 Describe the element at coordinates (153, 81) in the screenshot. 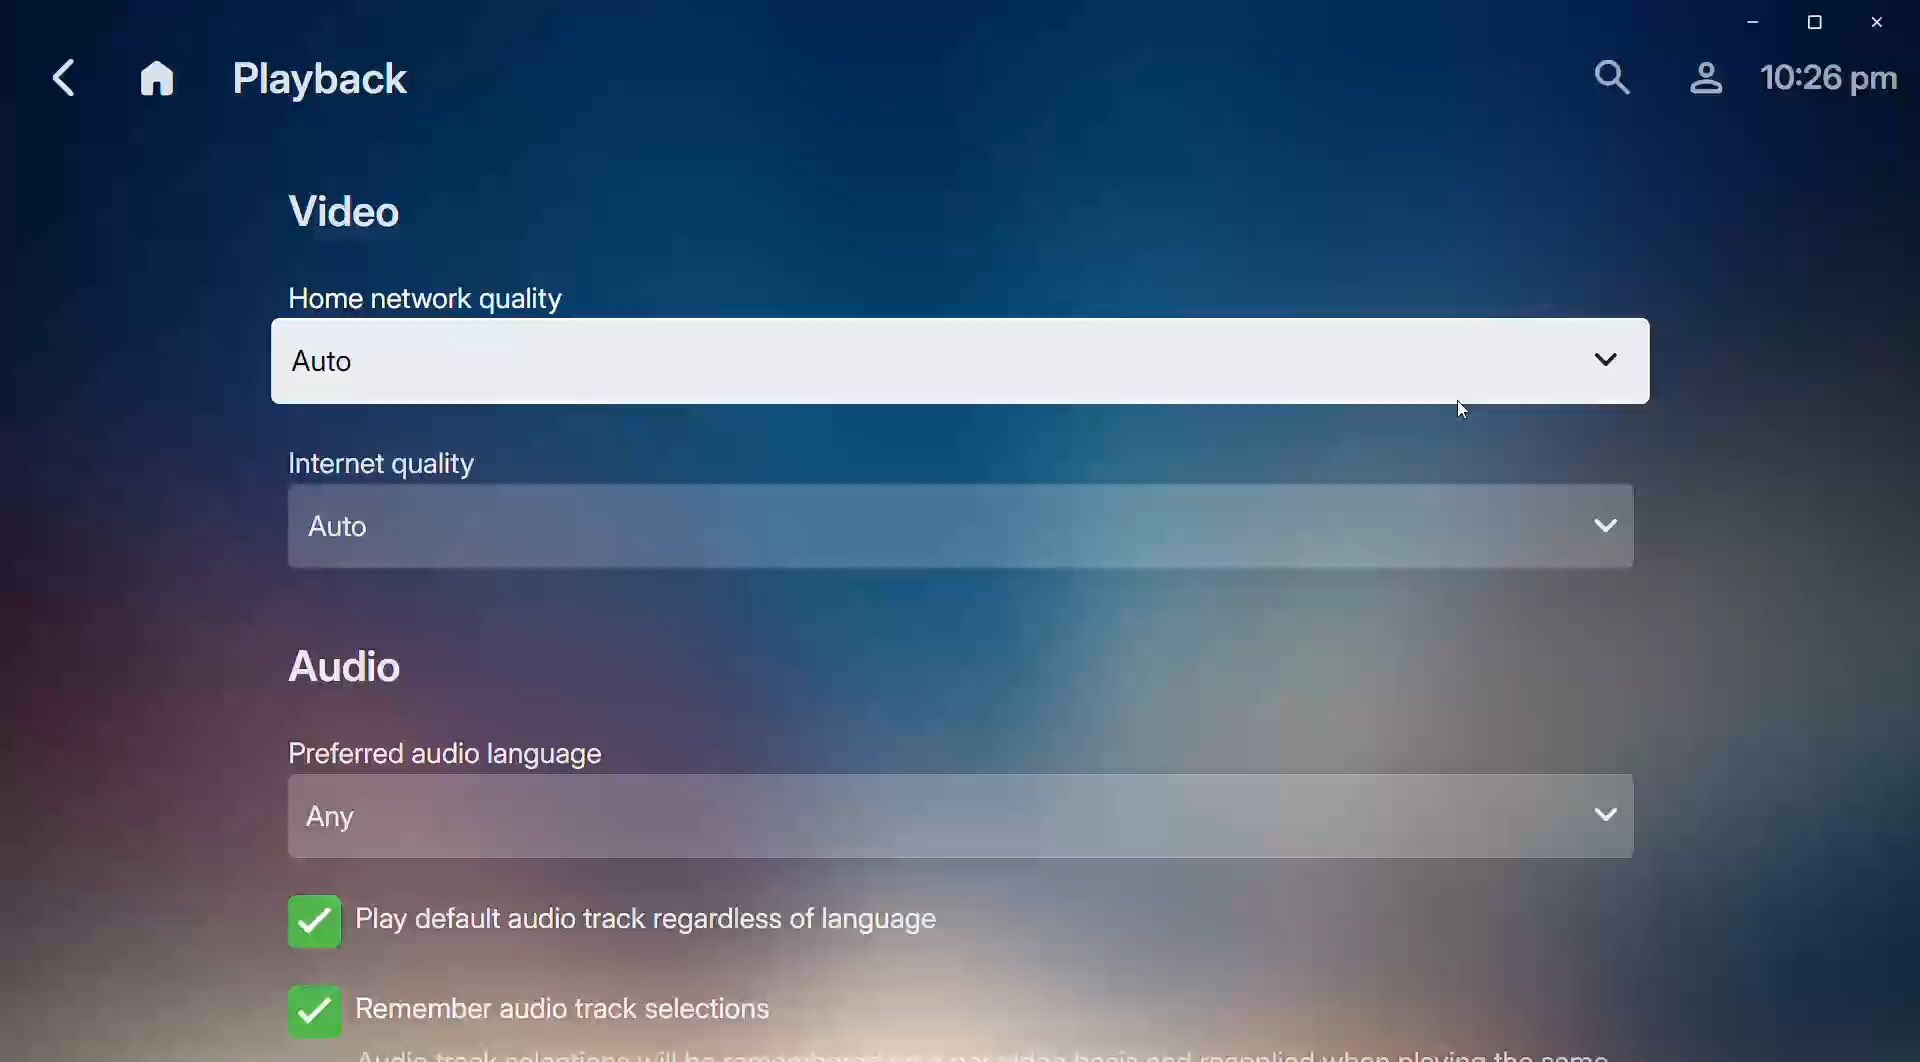

I see `Home` at that location.